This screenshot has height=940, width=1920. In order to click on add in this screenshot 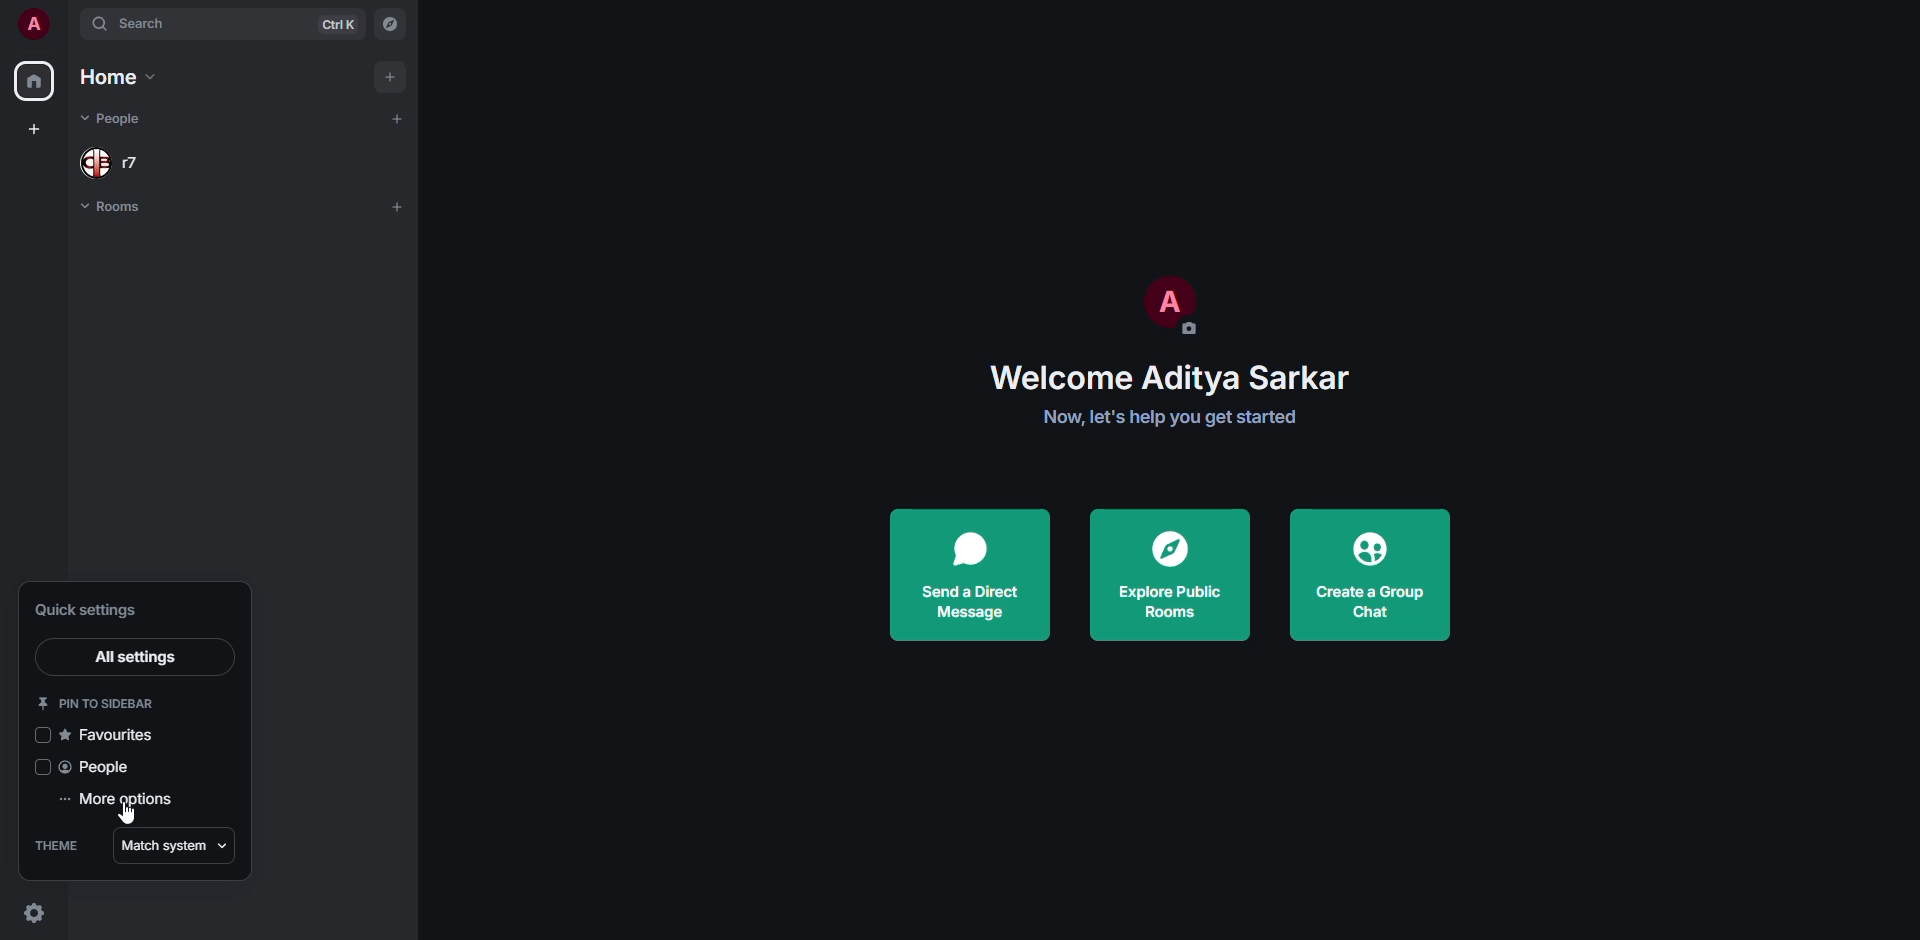, I will do `click(397, 206)`.